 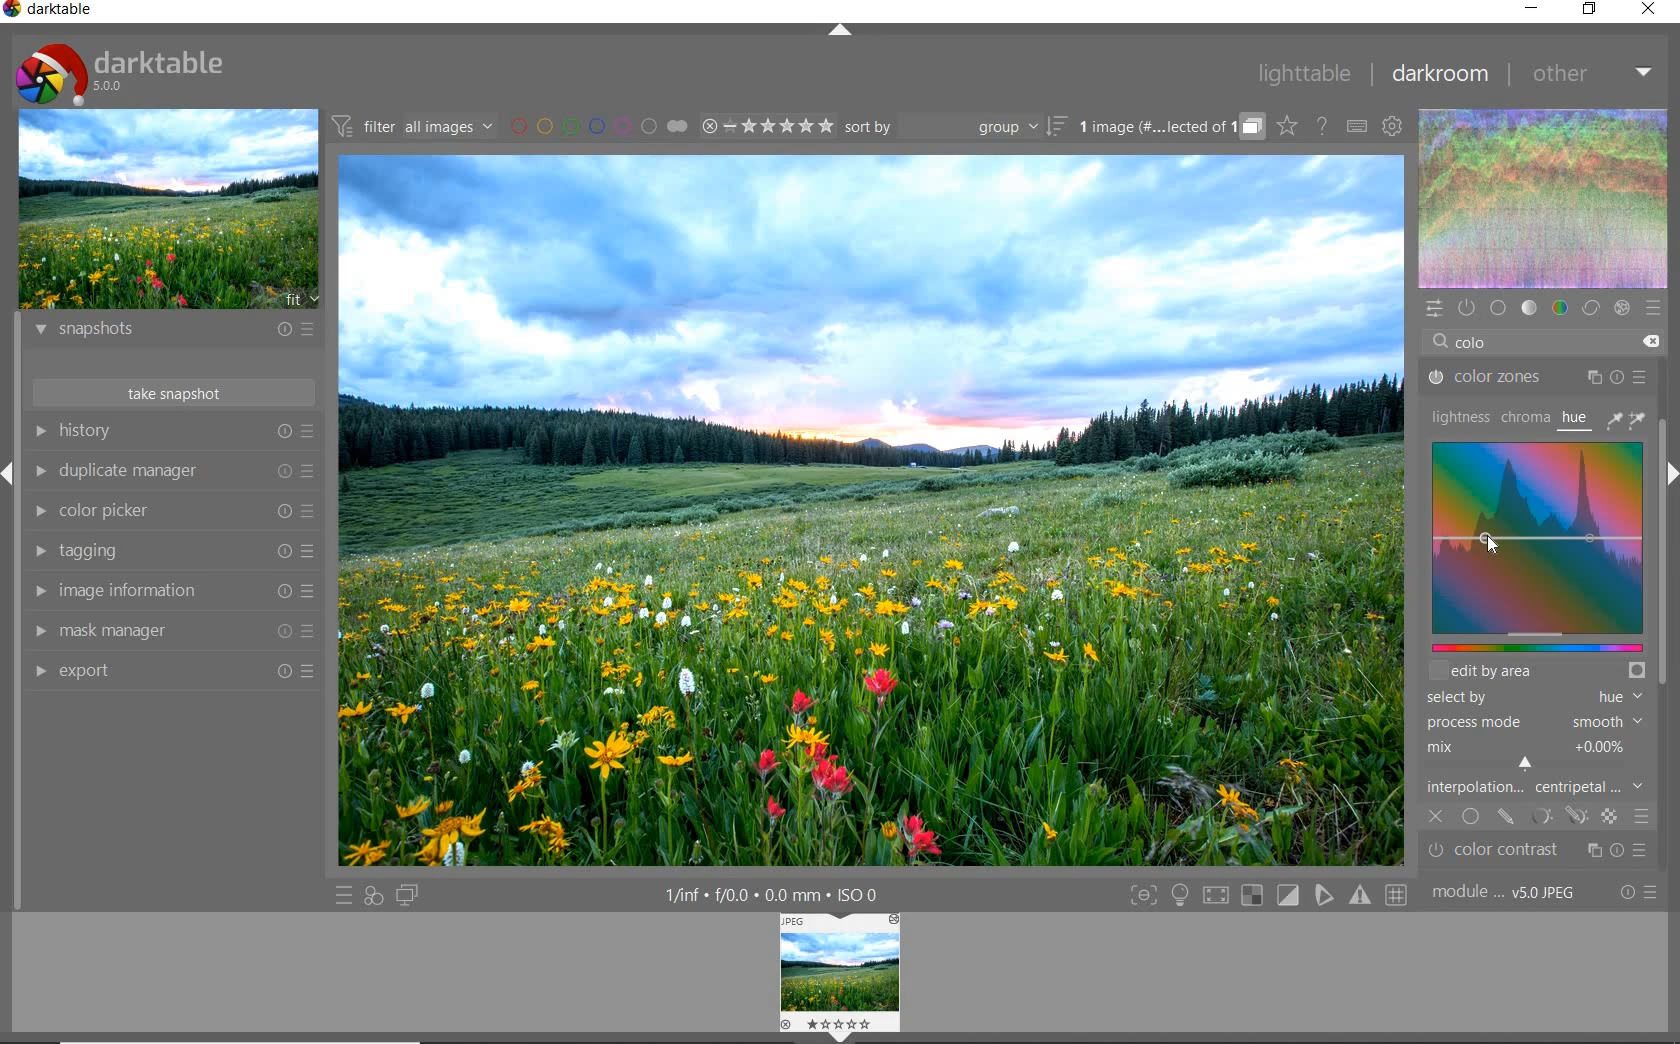 What do you see at coordinates (1534, 10) in the screenshot?
I see `minimize` at bounding box center [1534, 10].